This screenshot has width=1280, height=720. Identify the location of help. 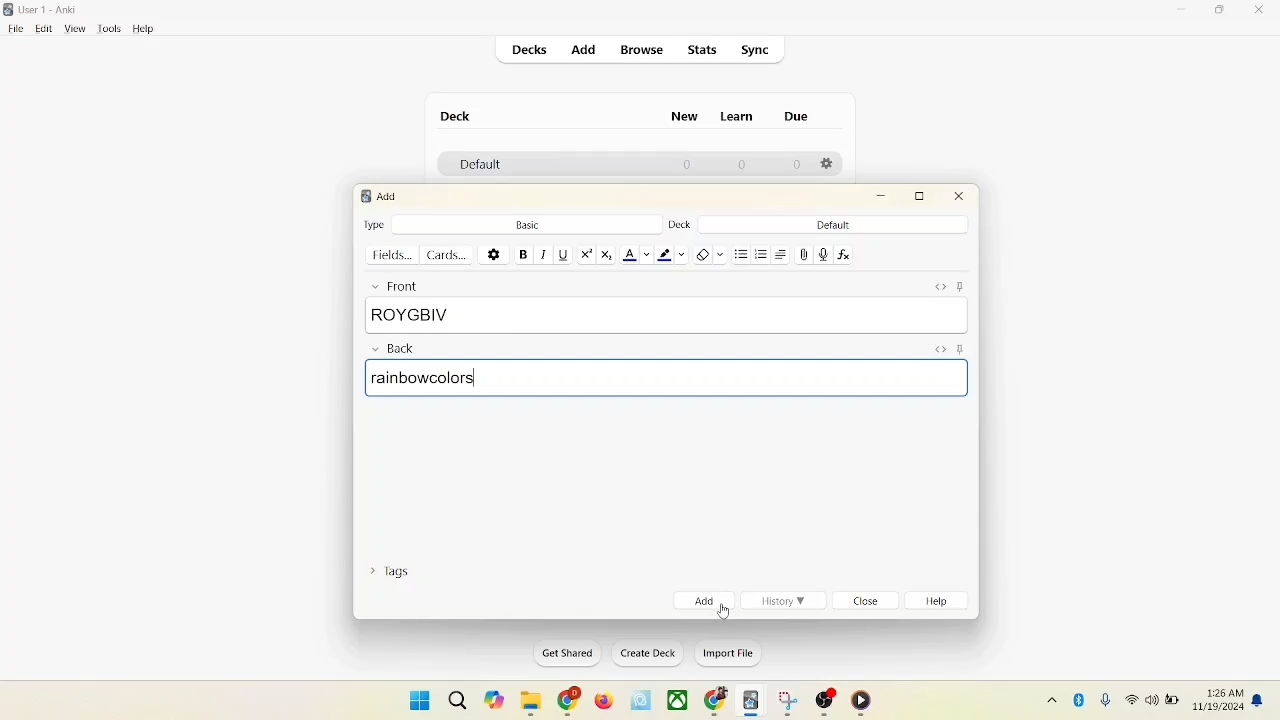
(144, 29).